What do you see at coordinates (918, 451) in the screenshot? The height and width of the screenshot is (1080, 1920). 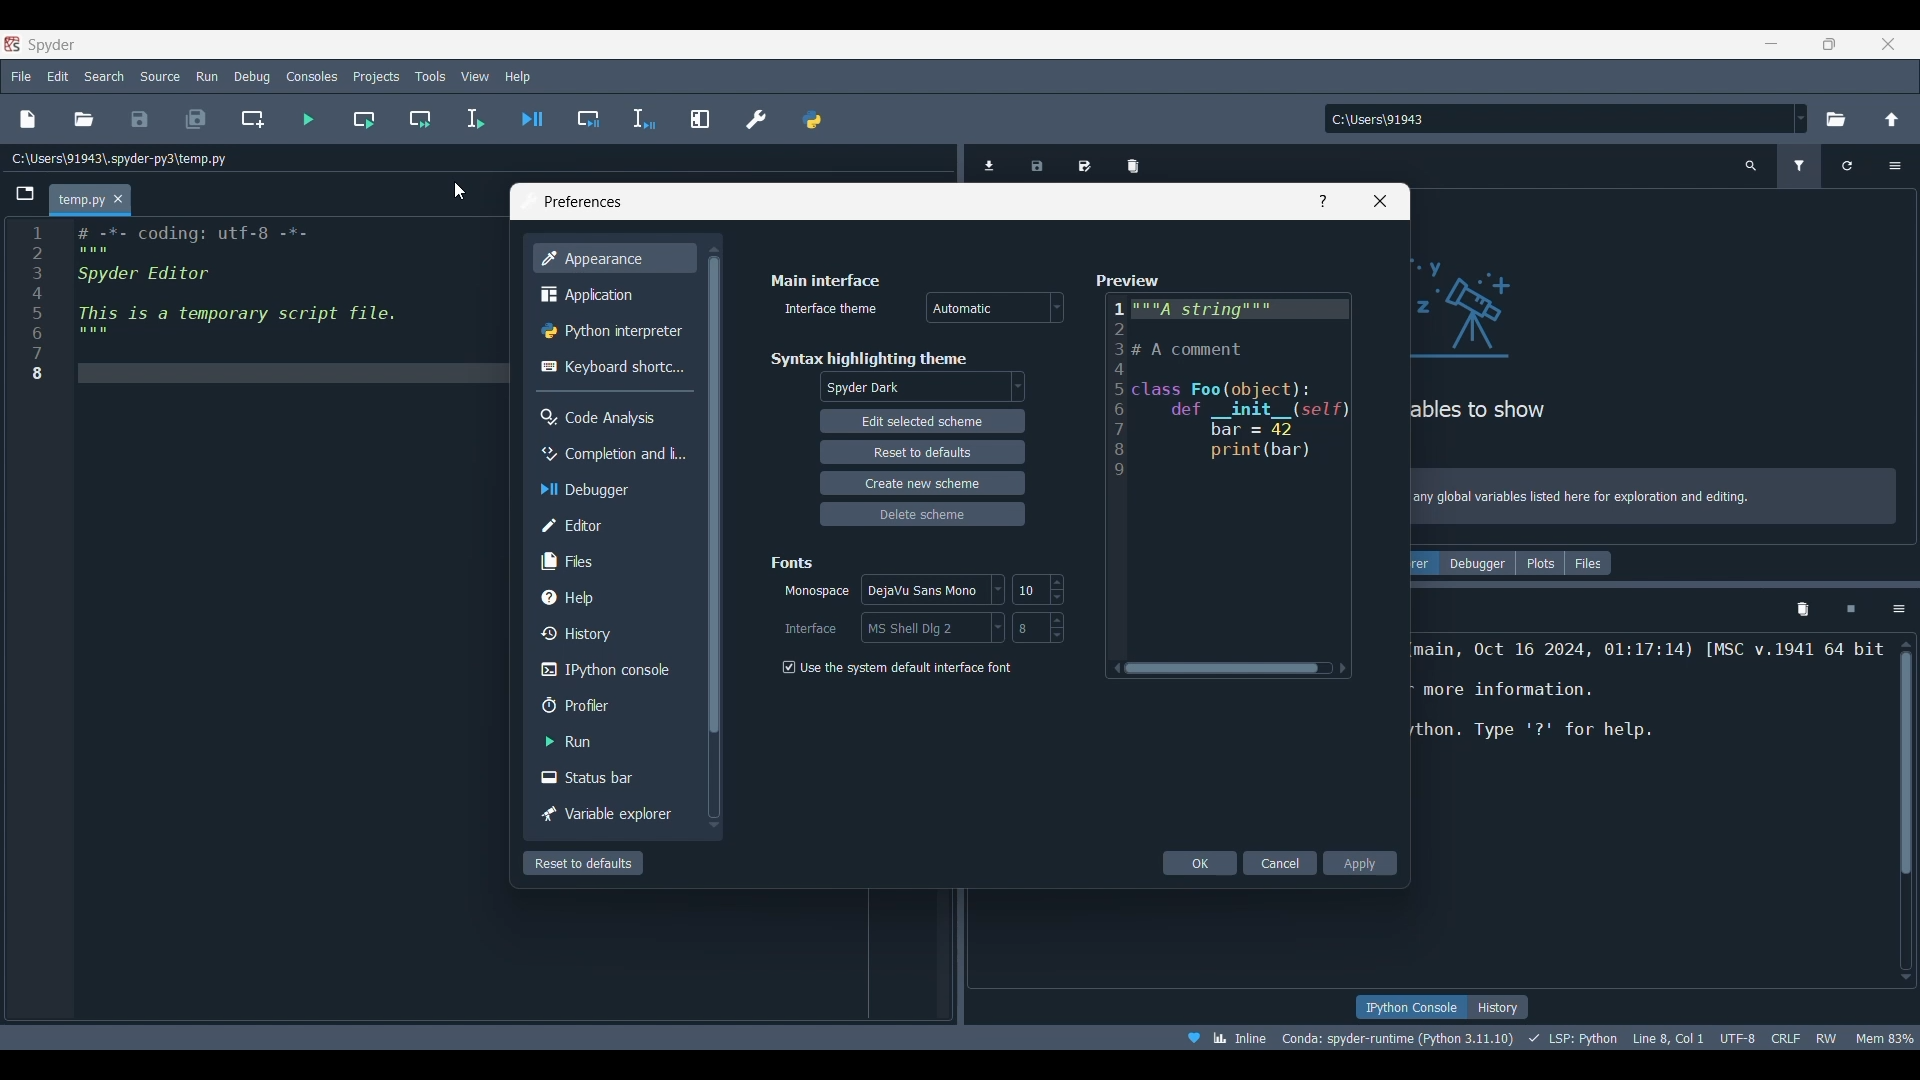 I see `© Reset to defaults` at bounding box center [918, 451].